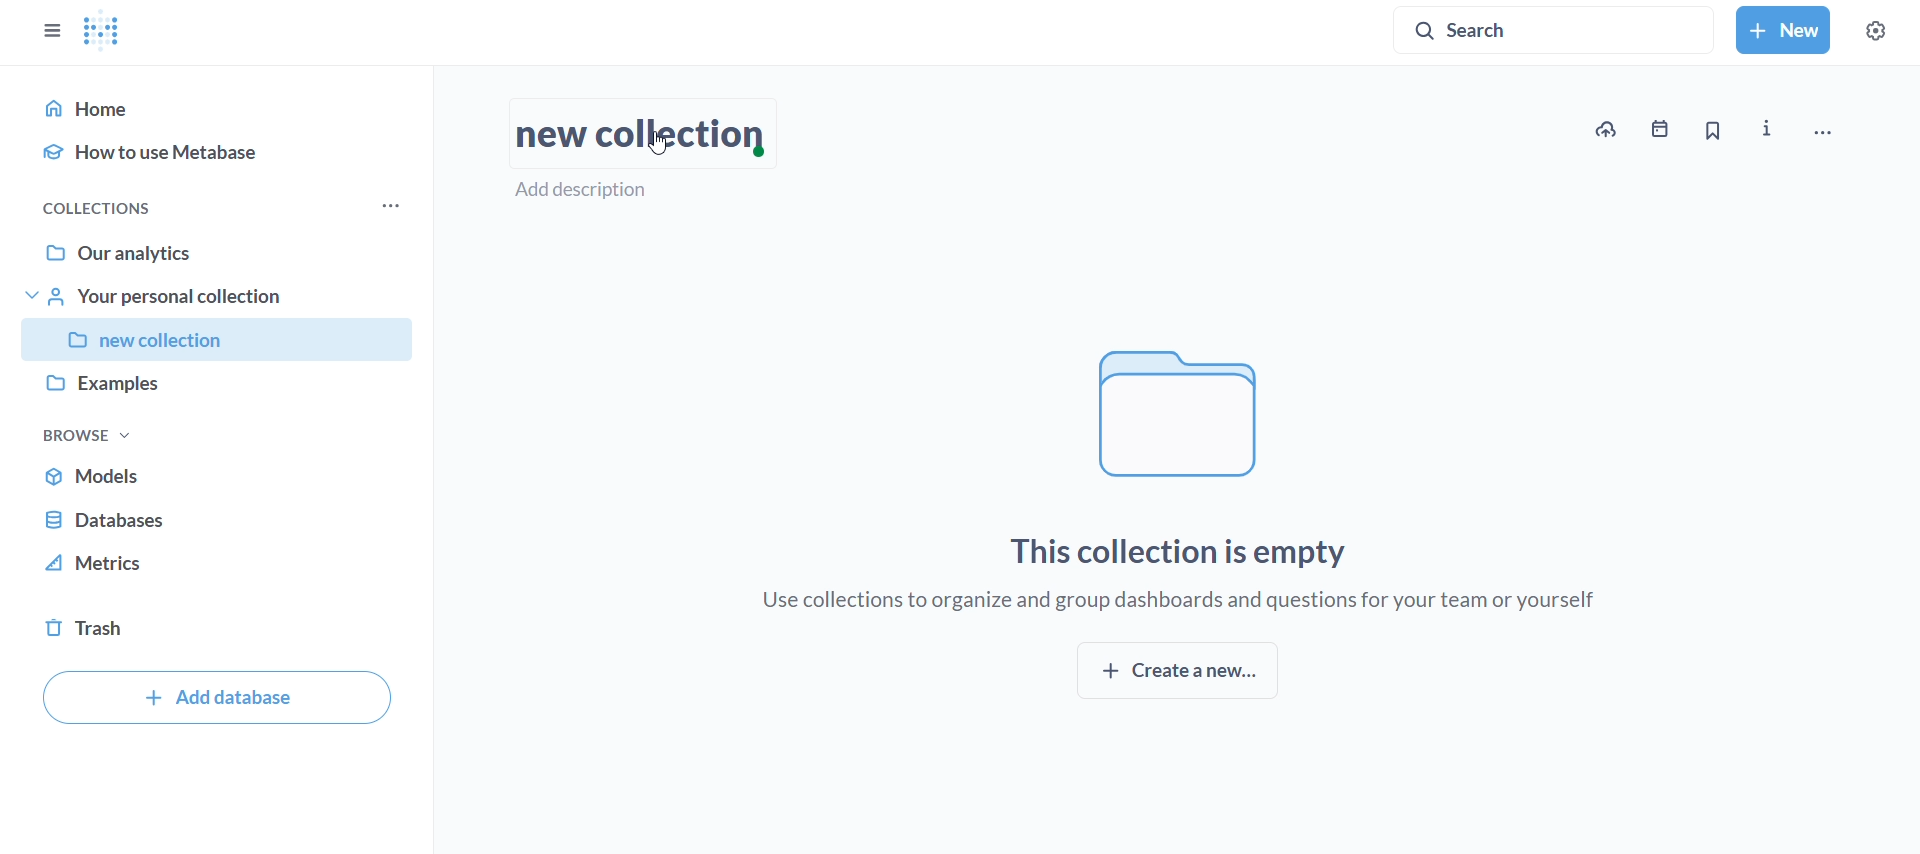  Describe the element at coordinates (1184, 551) in the screenshot. I see `this collection is empty` at that location.